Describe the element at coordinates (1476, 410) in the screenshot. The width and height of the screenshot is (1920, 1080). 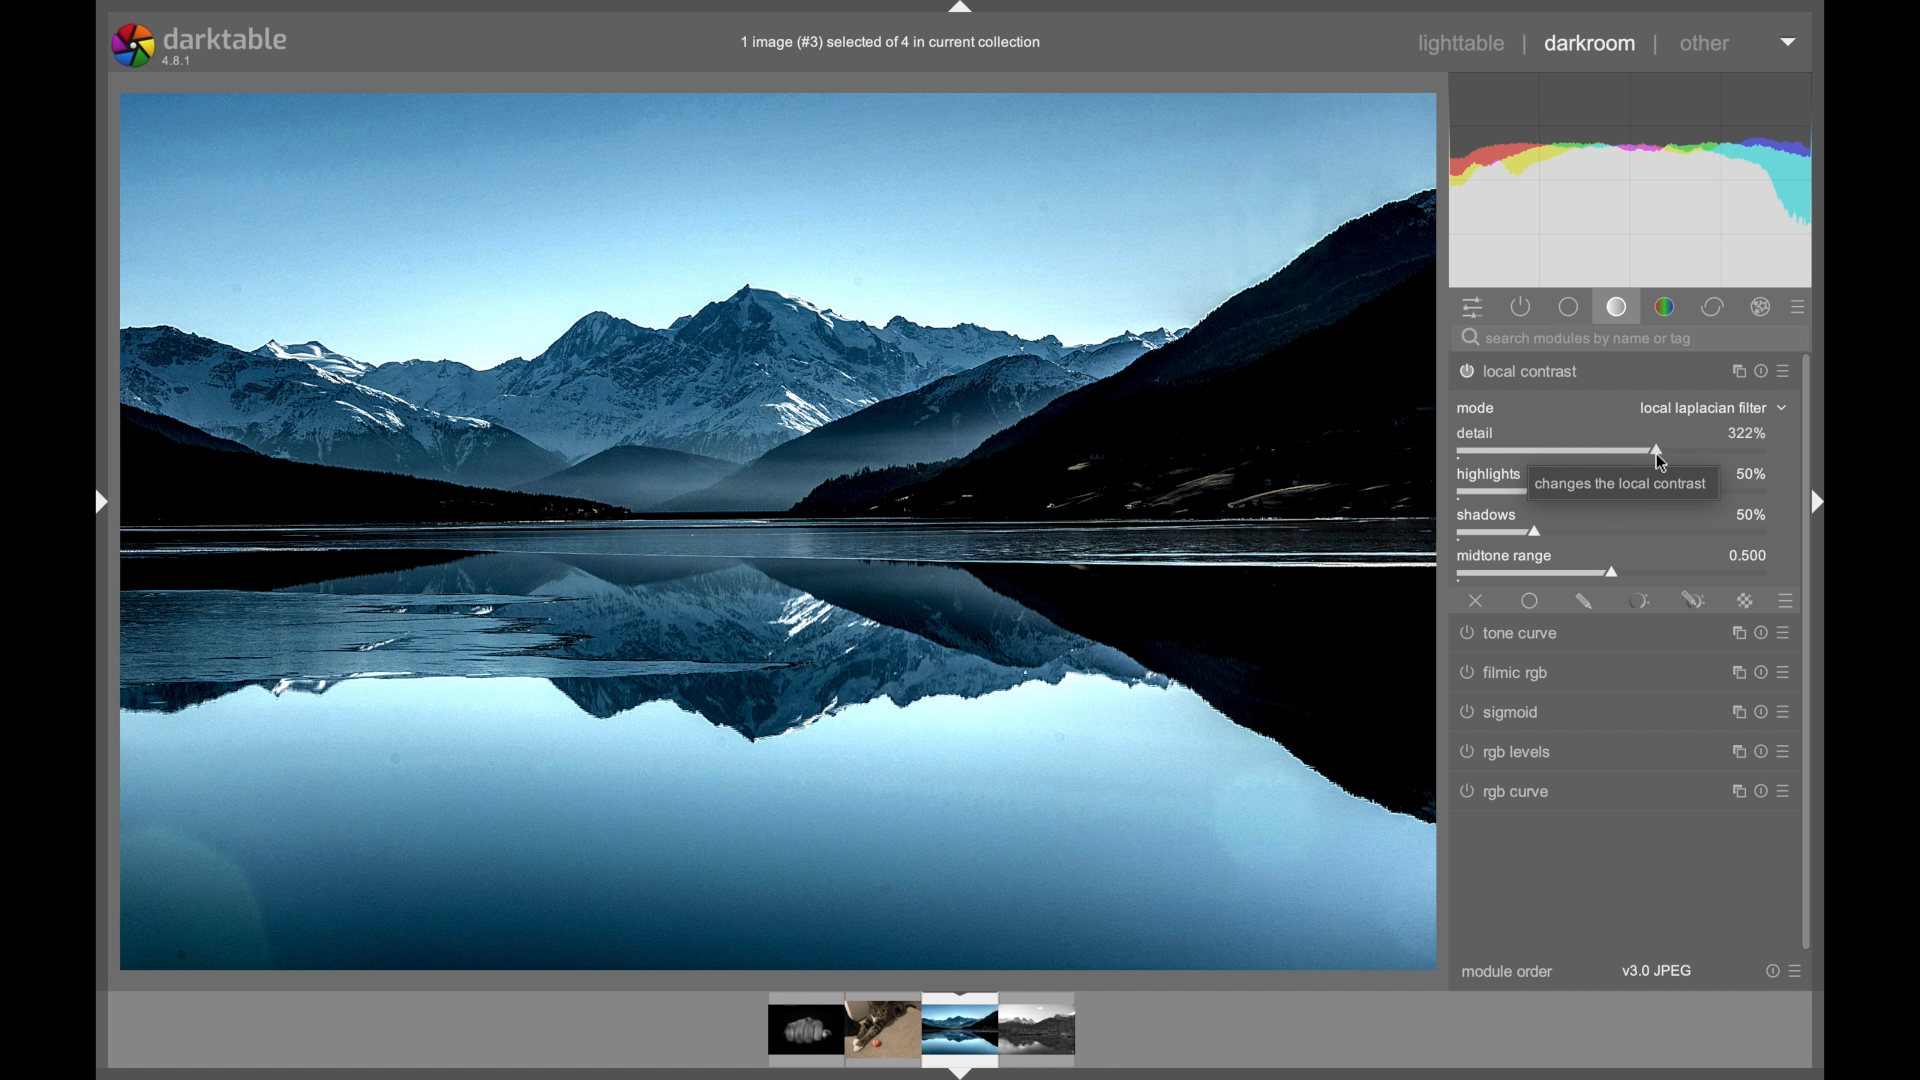
I see `mode` at that location.